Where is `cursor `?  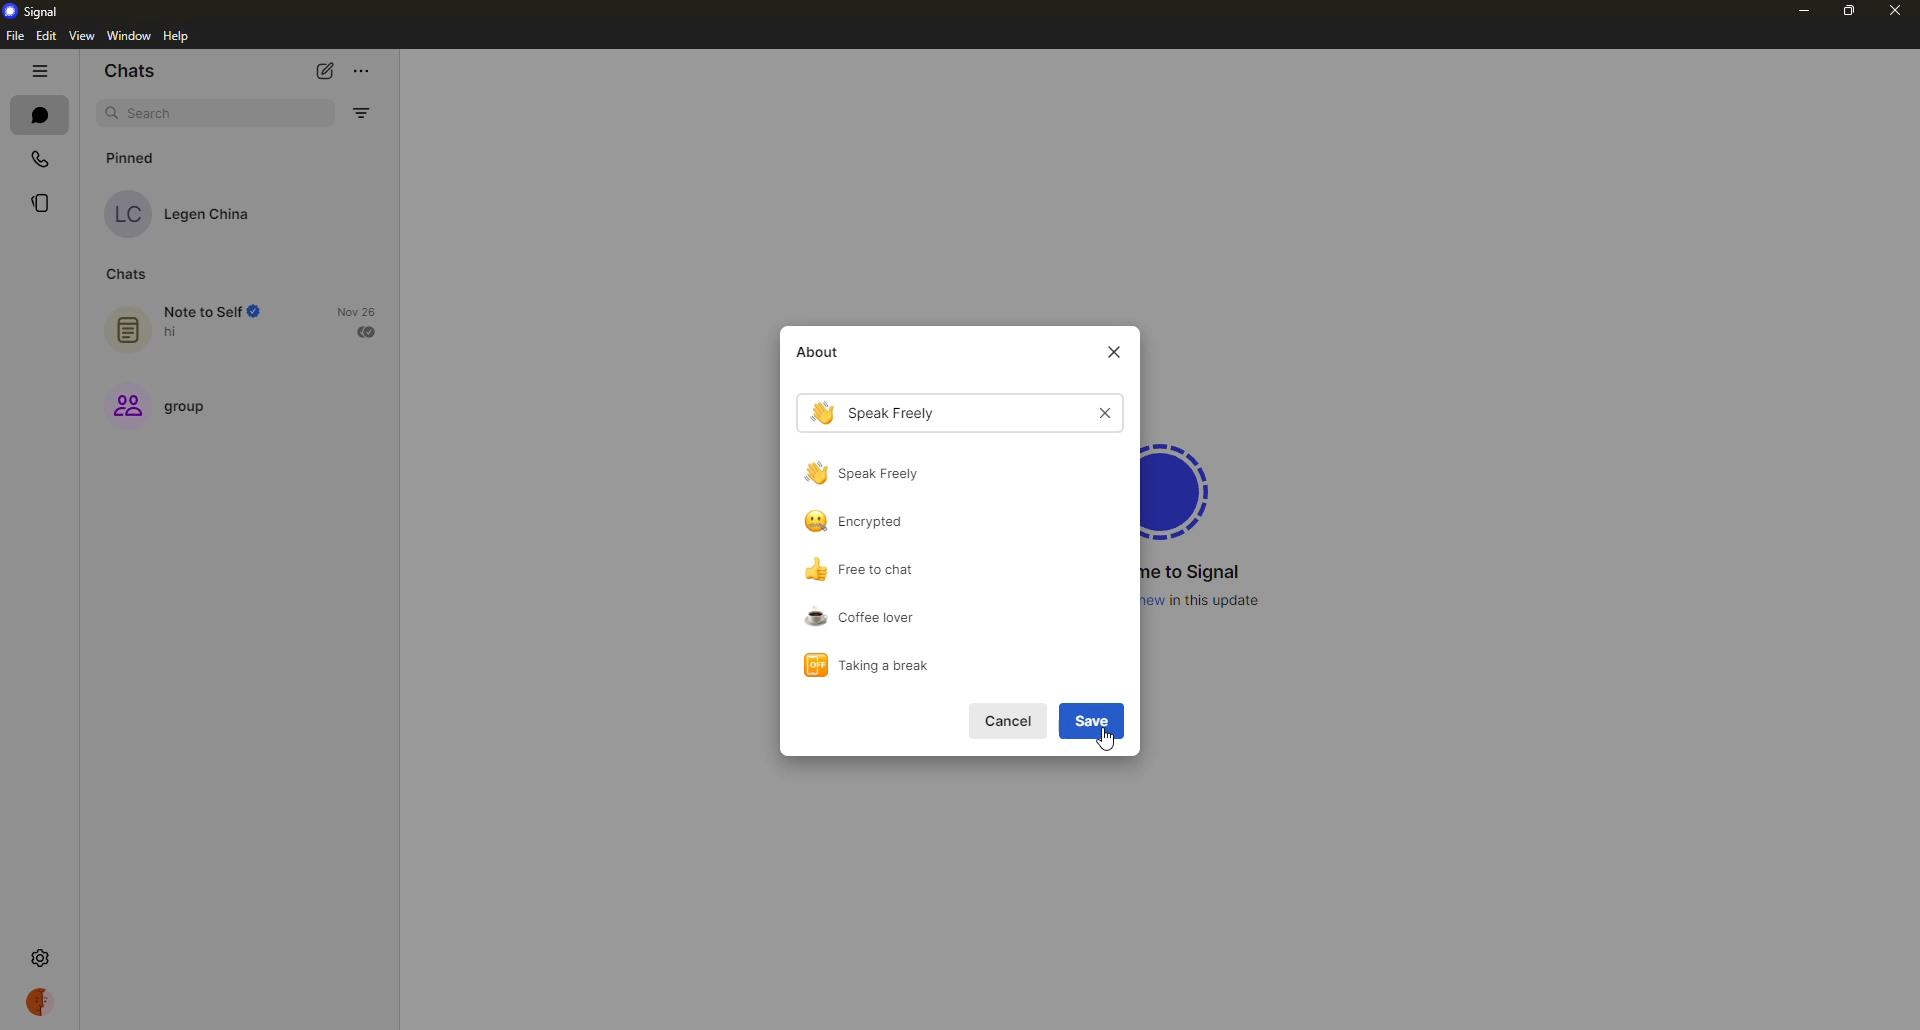
cursor  is located at coordinates (1104, 740).